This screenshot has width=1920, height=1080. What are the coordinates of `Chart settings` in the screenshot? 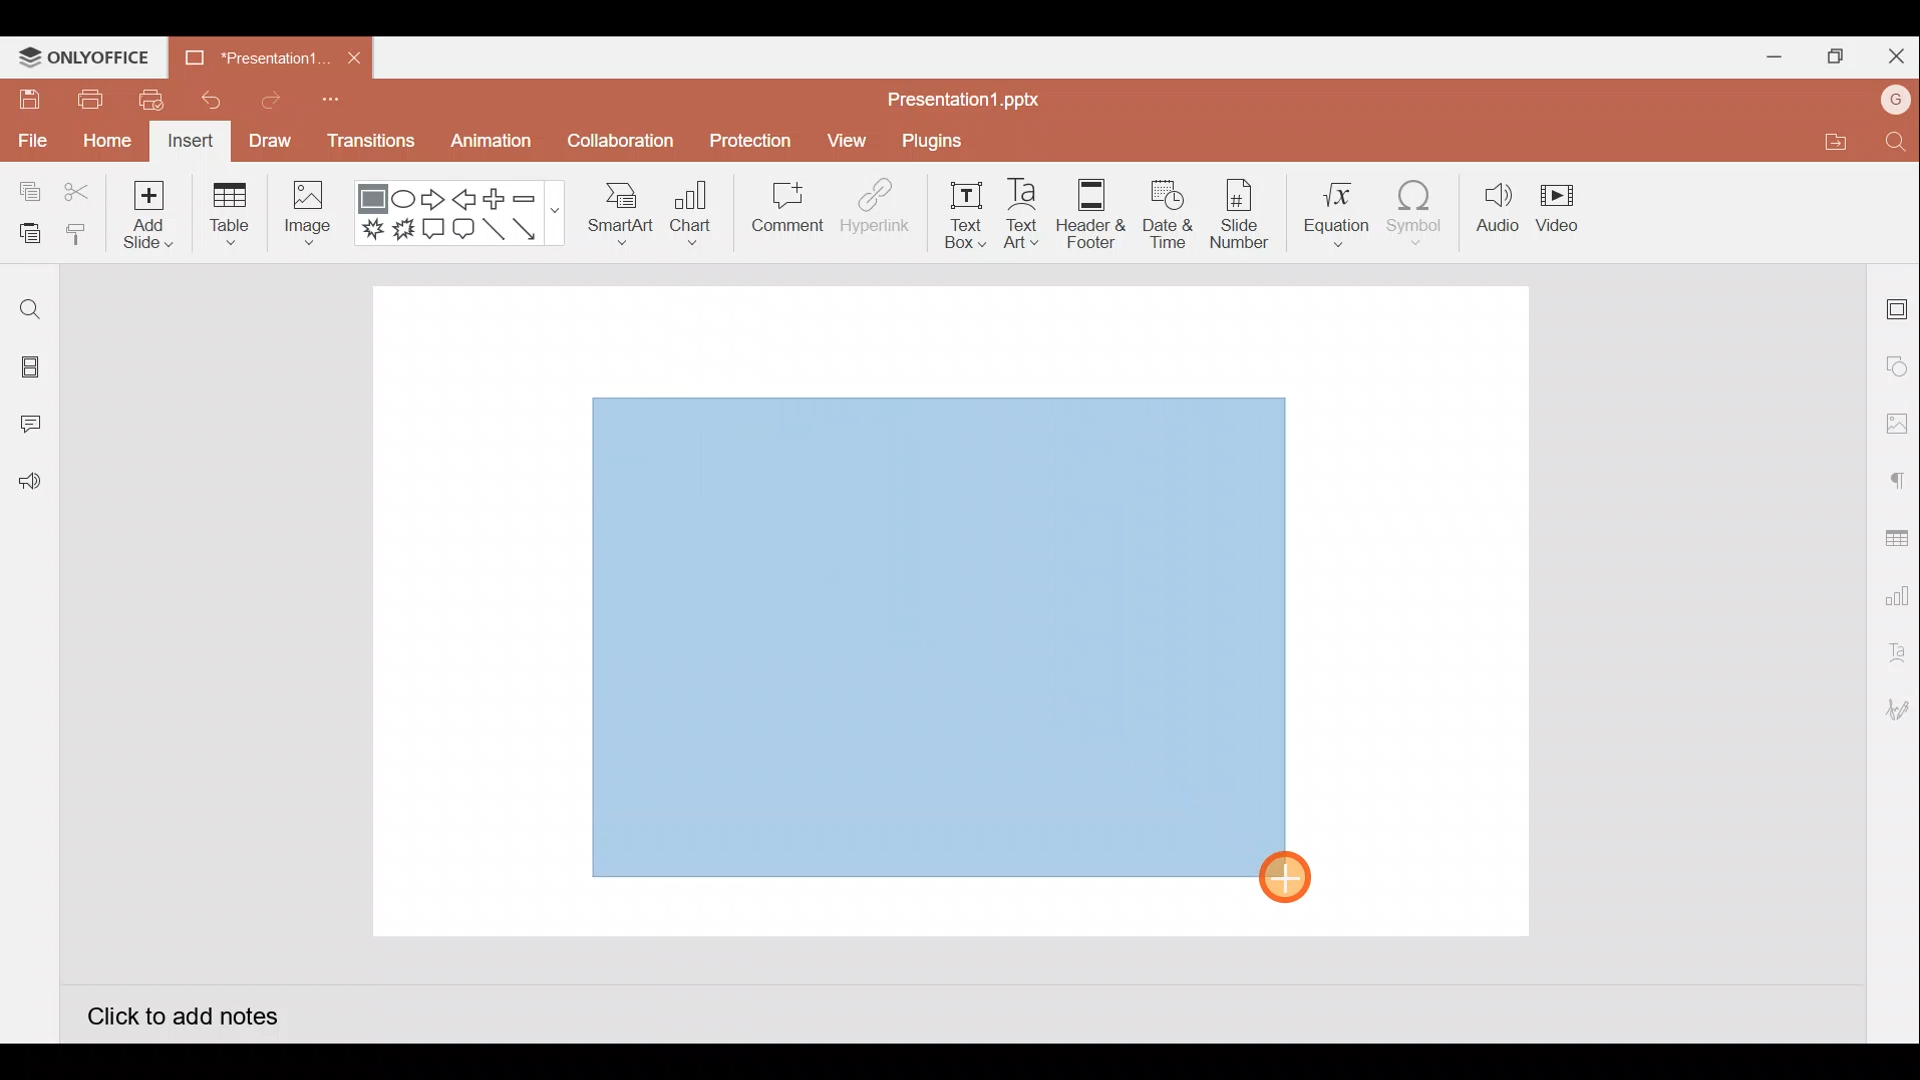 It's located at (1894, 592).